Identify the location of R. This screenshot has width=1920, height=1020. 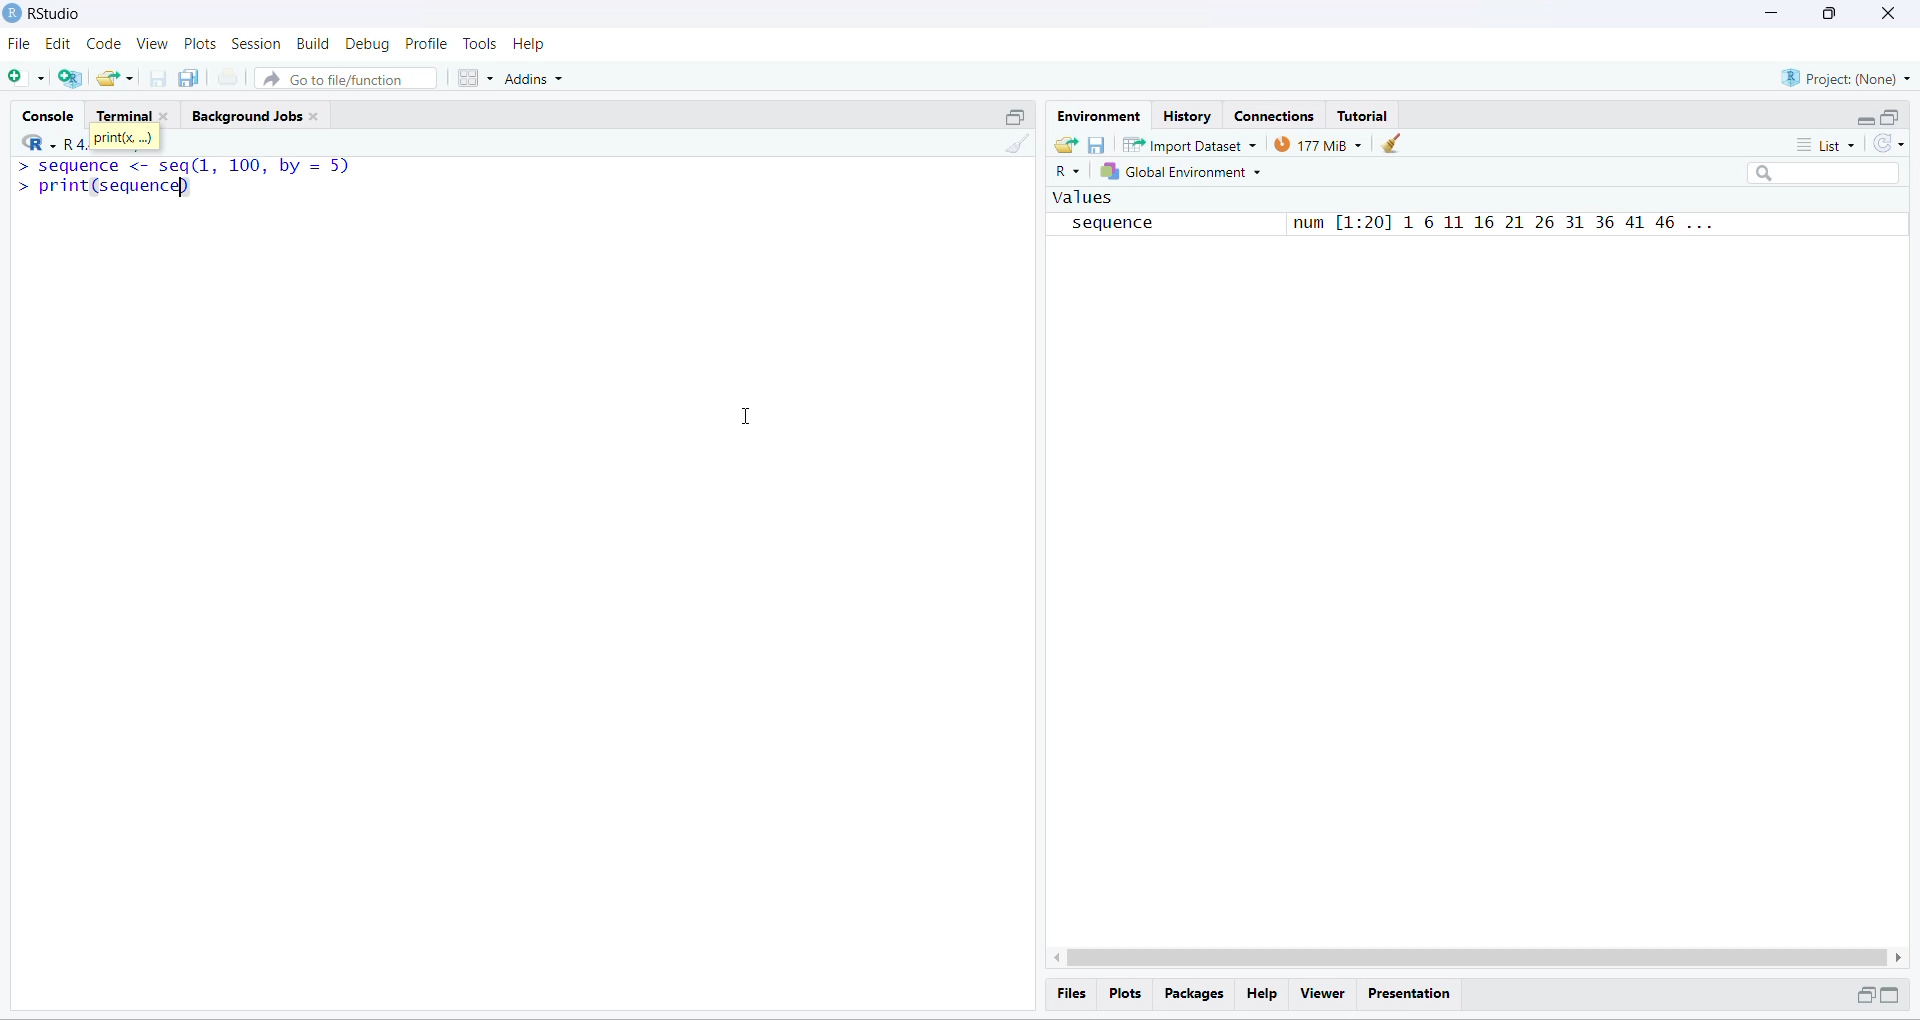
(38, 141).